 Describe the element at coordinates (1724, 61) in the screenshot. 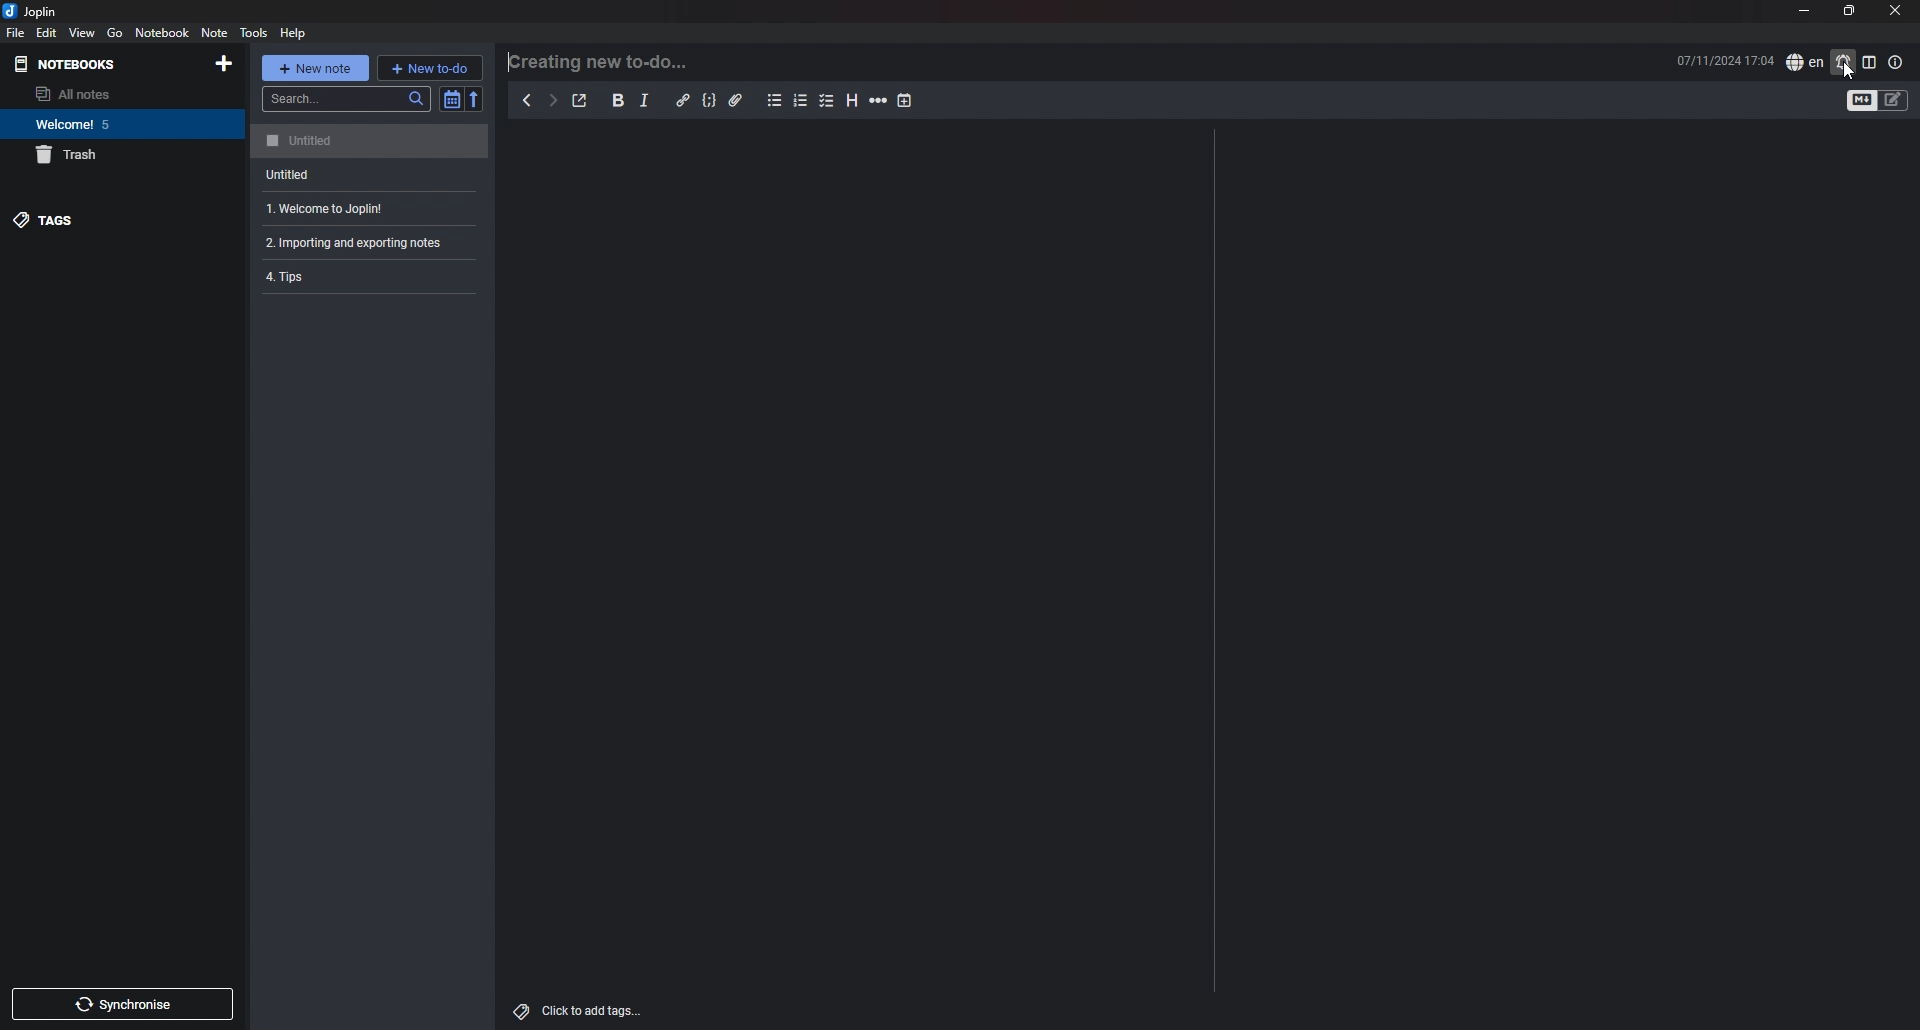

I see `date and time` at that location.